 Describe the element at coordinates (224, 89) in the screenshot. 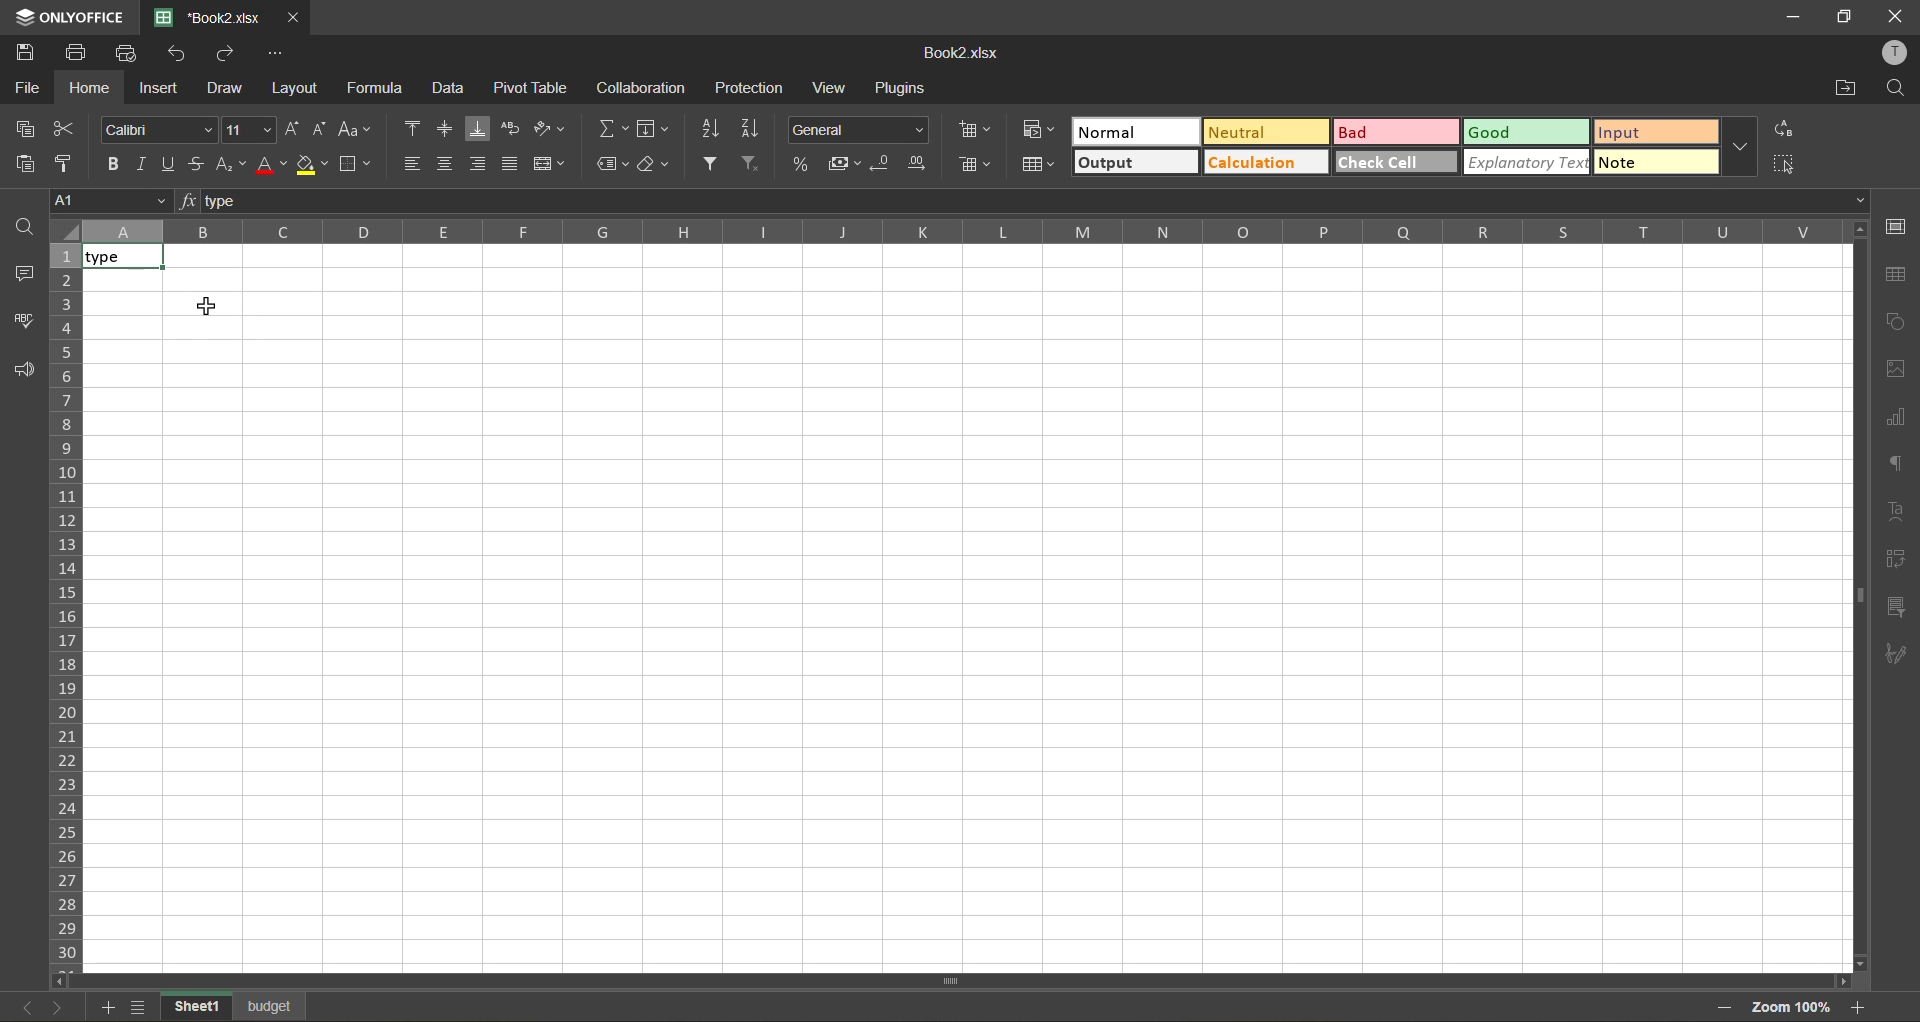

I see `draw` at that location.